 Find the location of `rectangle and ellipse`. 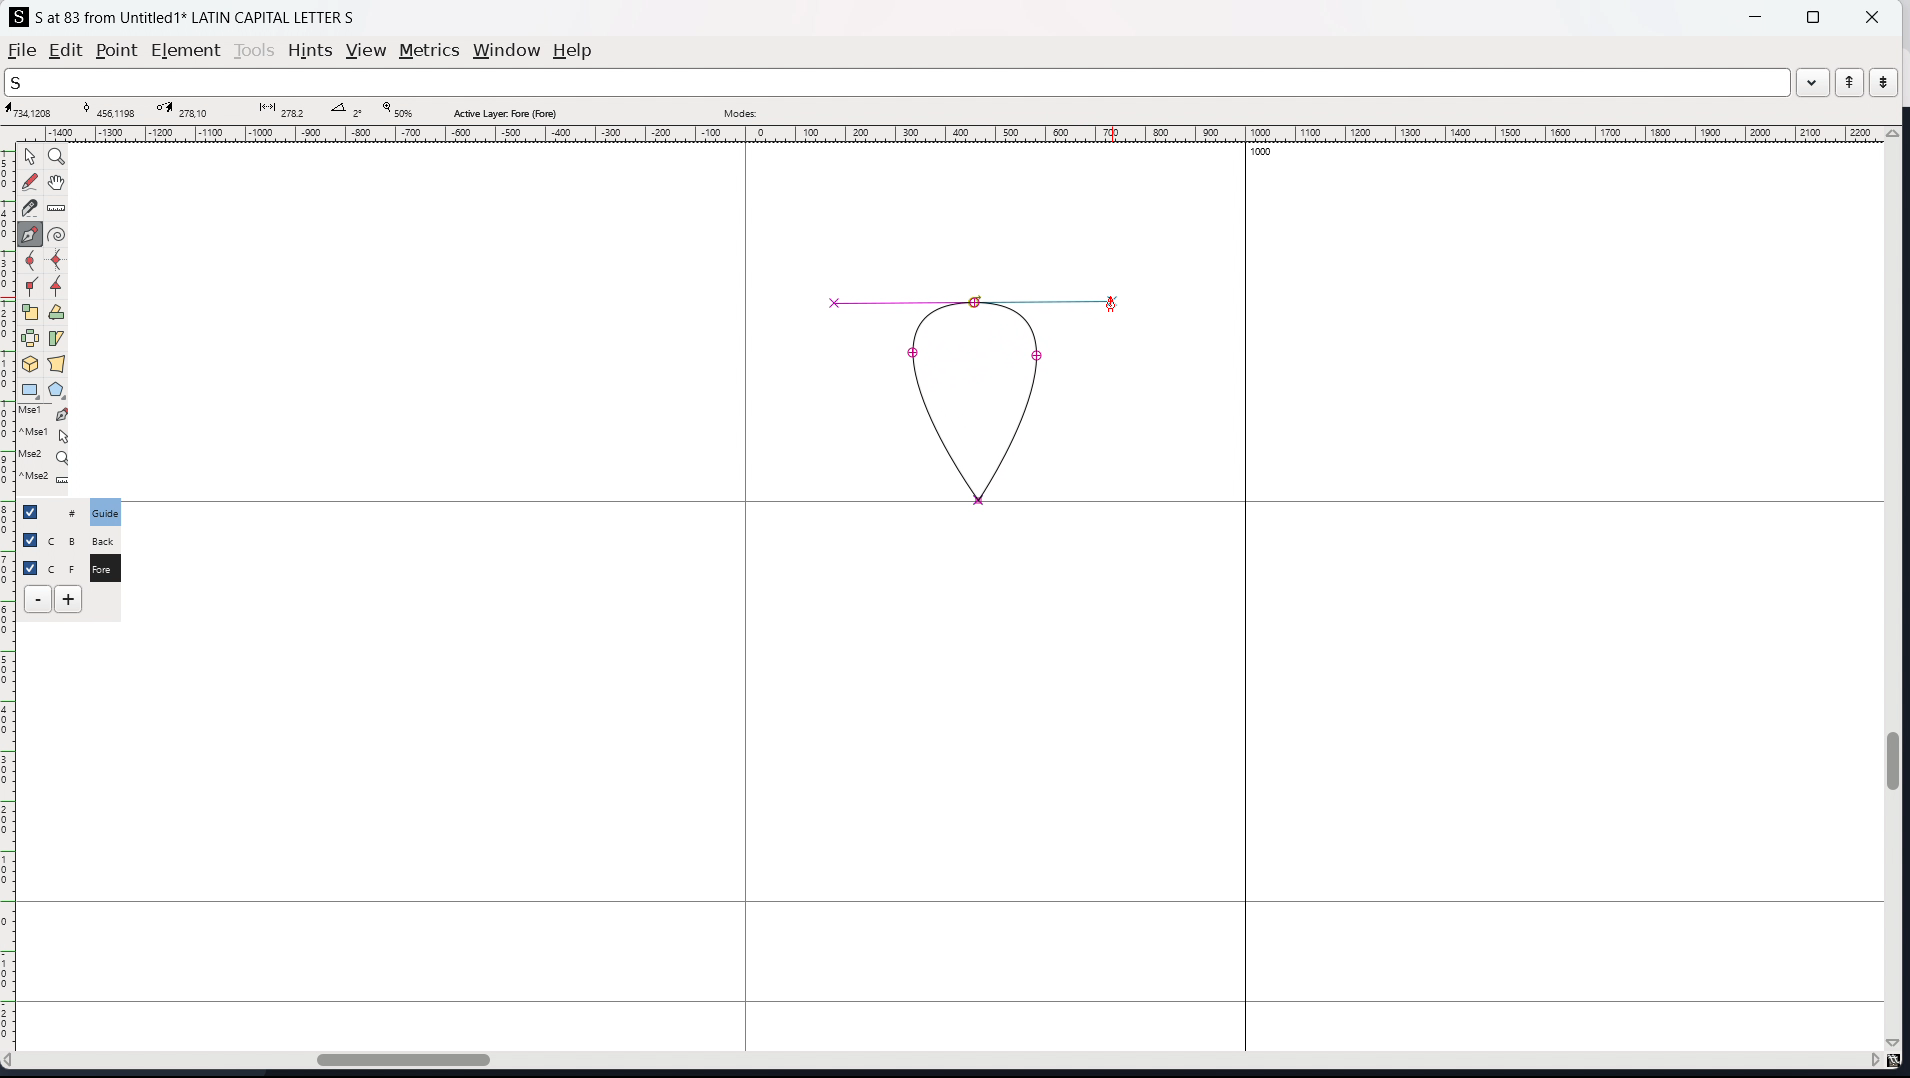

rectangle and ellipse is located at coordinates (31, 391).